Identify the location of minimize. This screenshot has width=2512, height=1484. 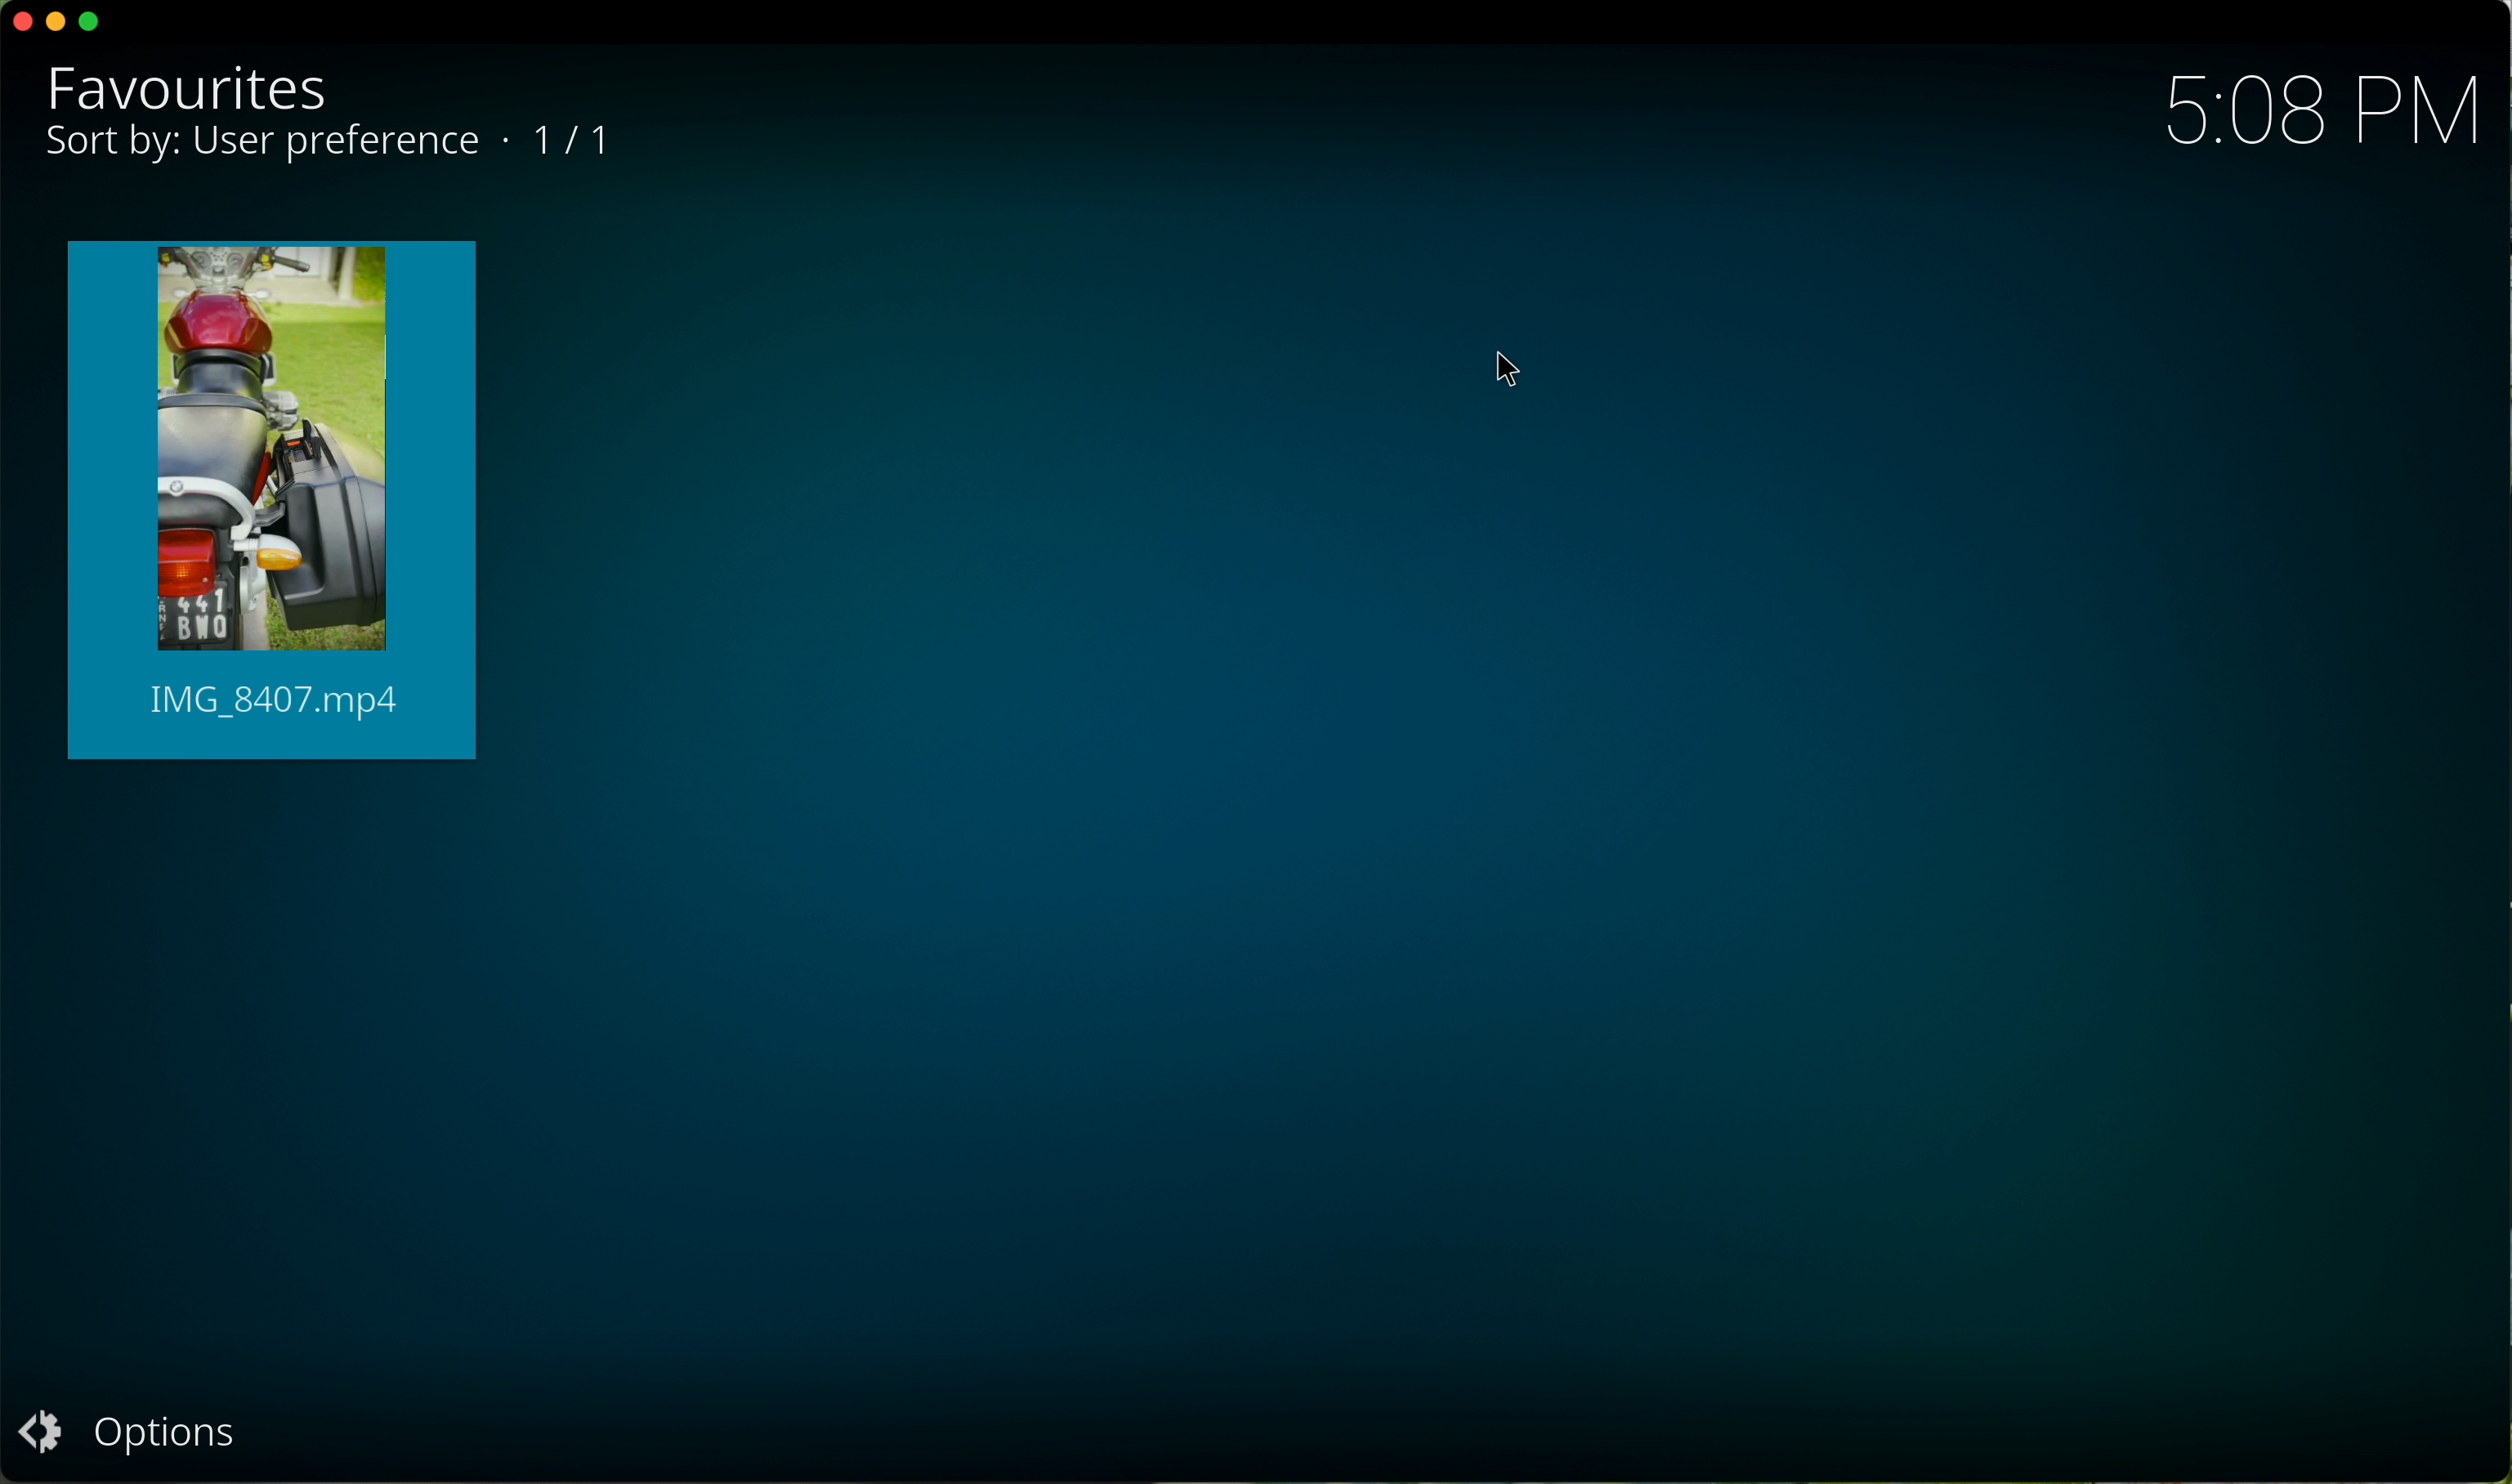
(61, 25).